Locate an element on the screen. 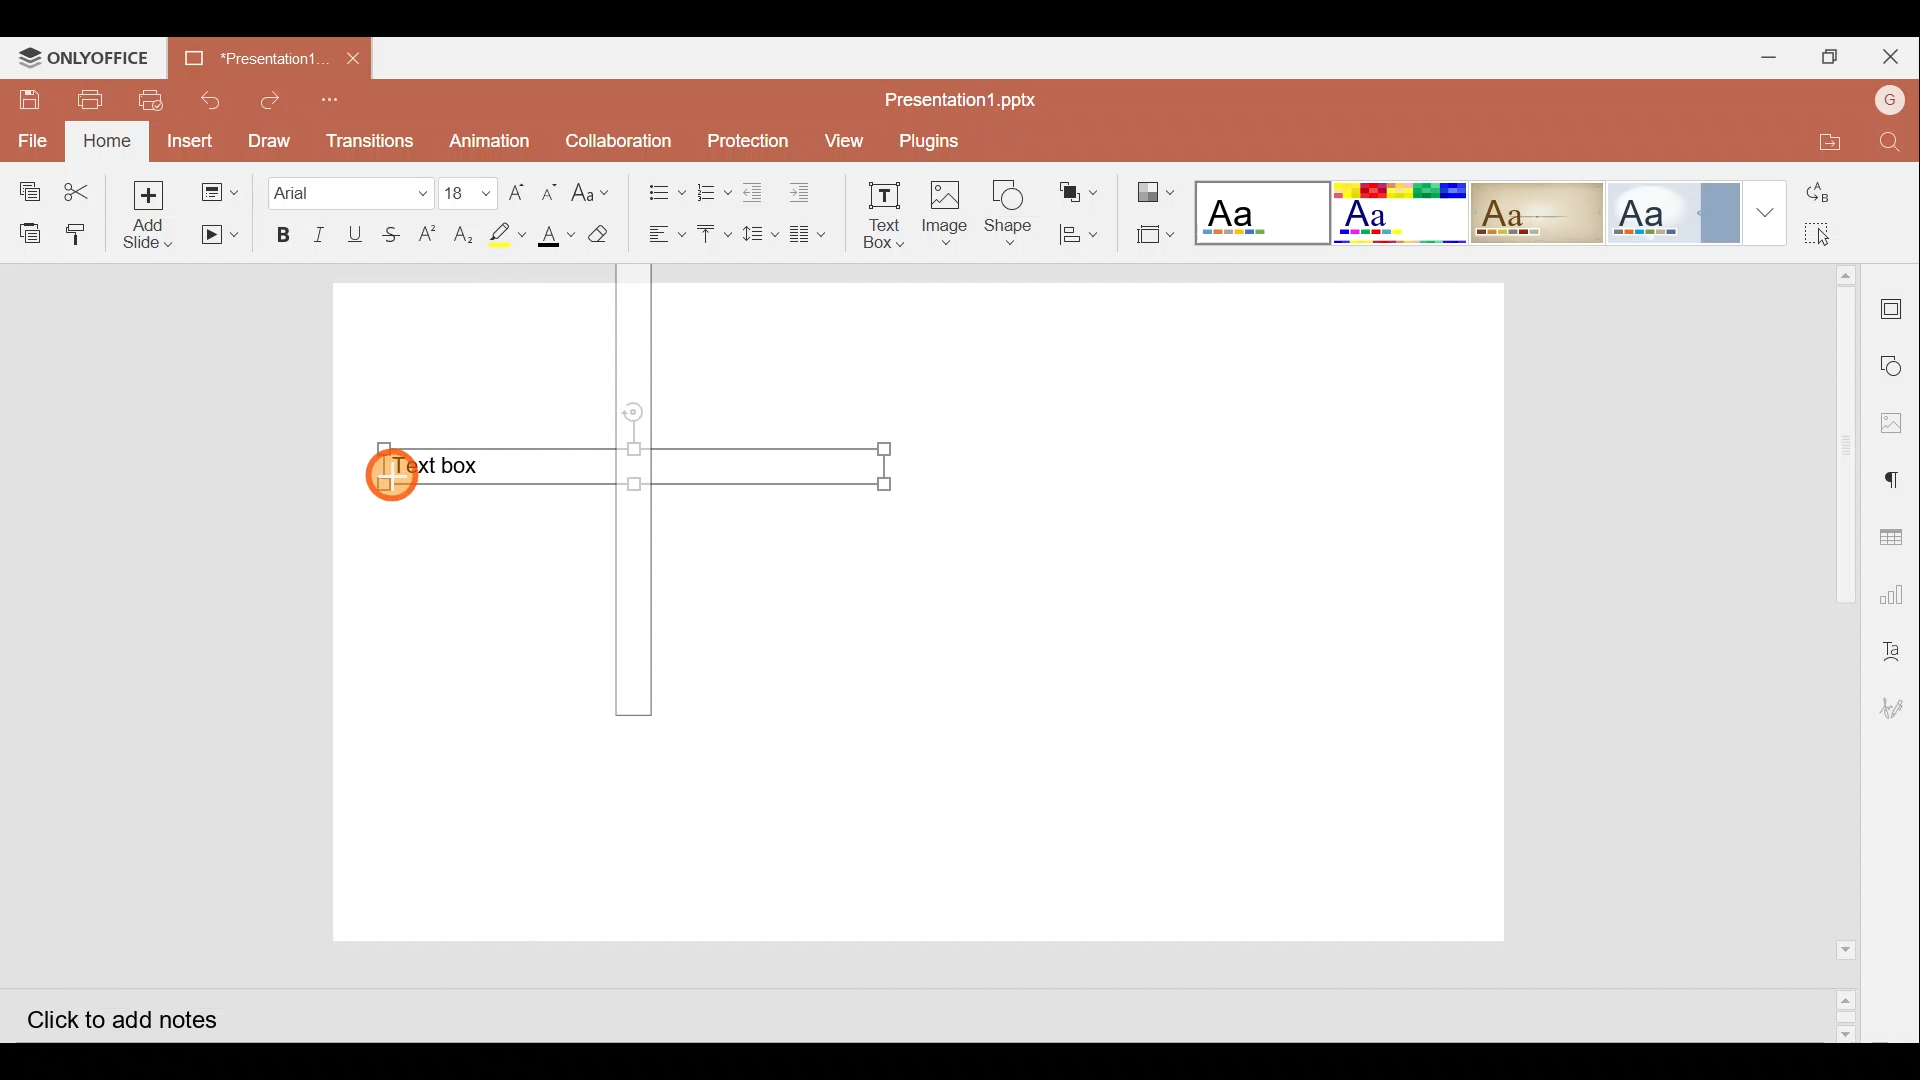 The image size is (1920, 1080). Print file is located at coordinates (82, 99).